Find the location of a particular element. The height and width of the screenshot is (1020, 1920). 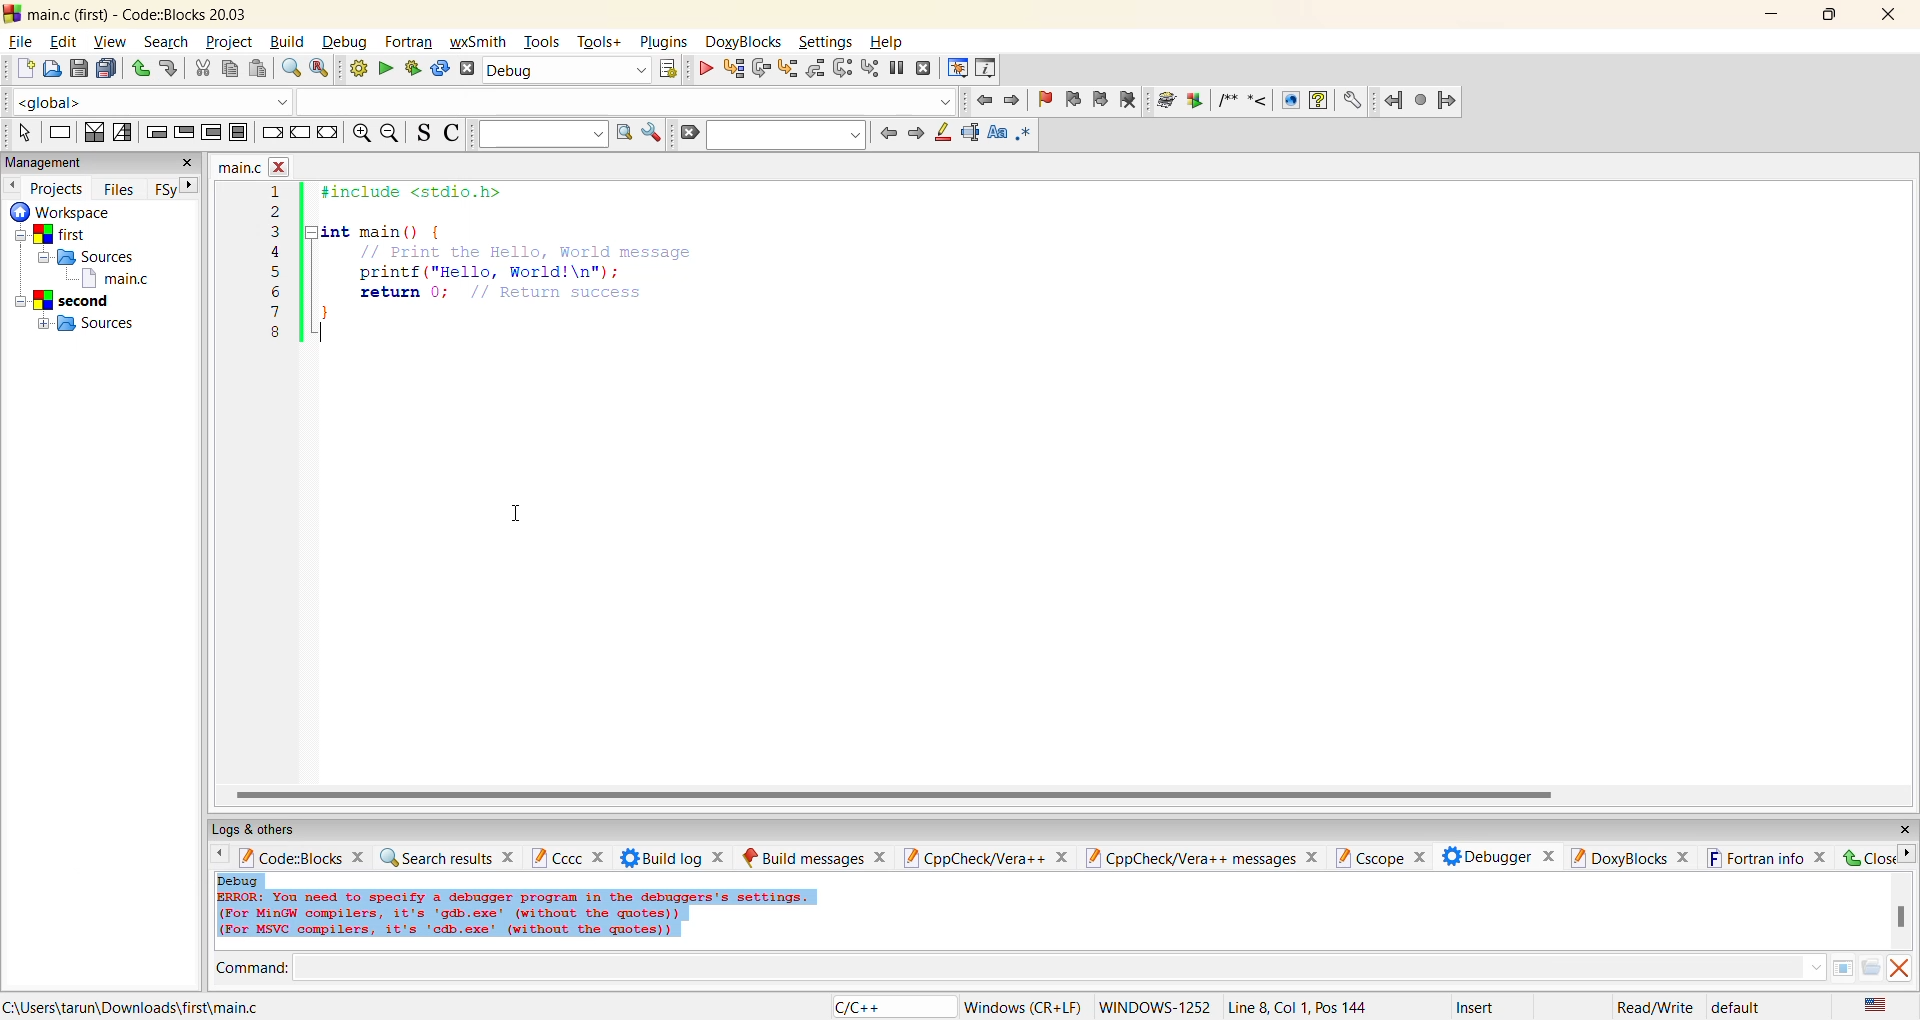

next is located at coordinates (1908, 855).